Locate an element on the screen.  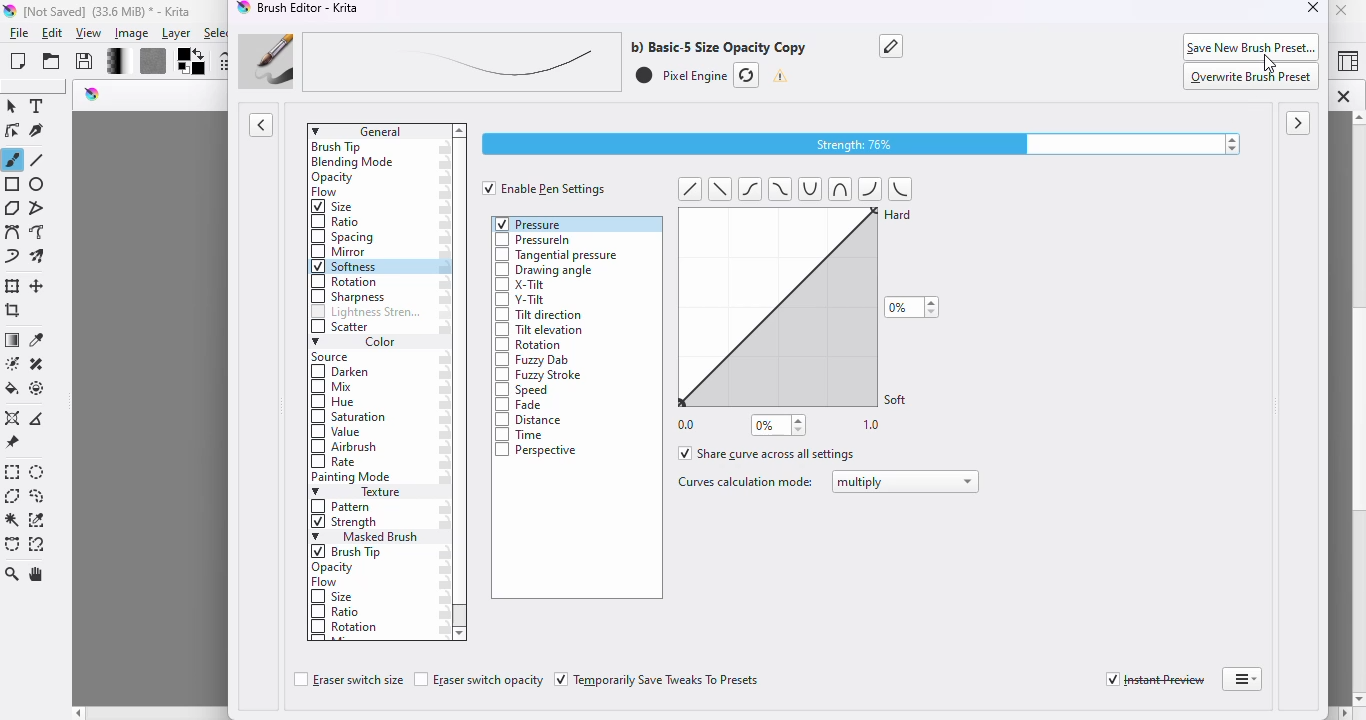
diagonal is located at coordinates (719, 189).